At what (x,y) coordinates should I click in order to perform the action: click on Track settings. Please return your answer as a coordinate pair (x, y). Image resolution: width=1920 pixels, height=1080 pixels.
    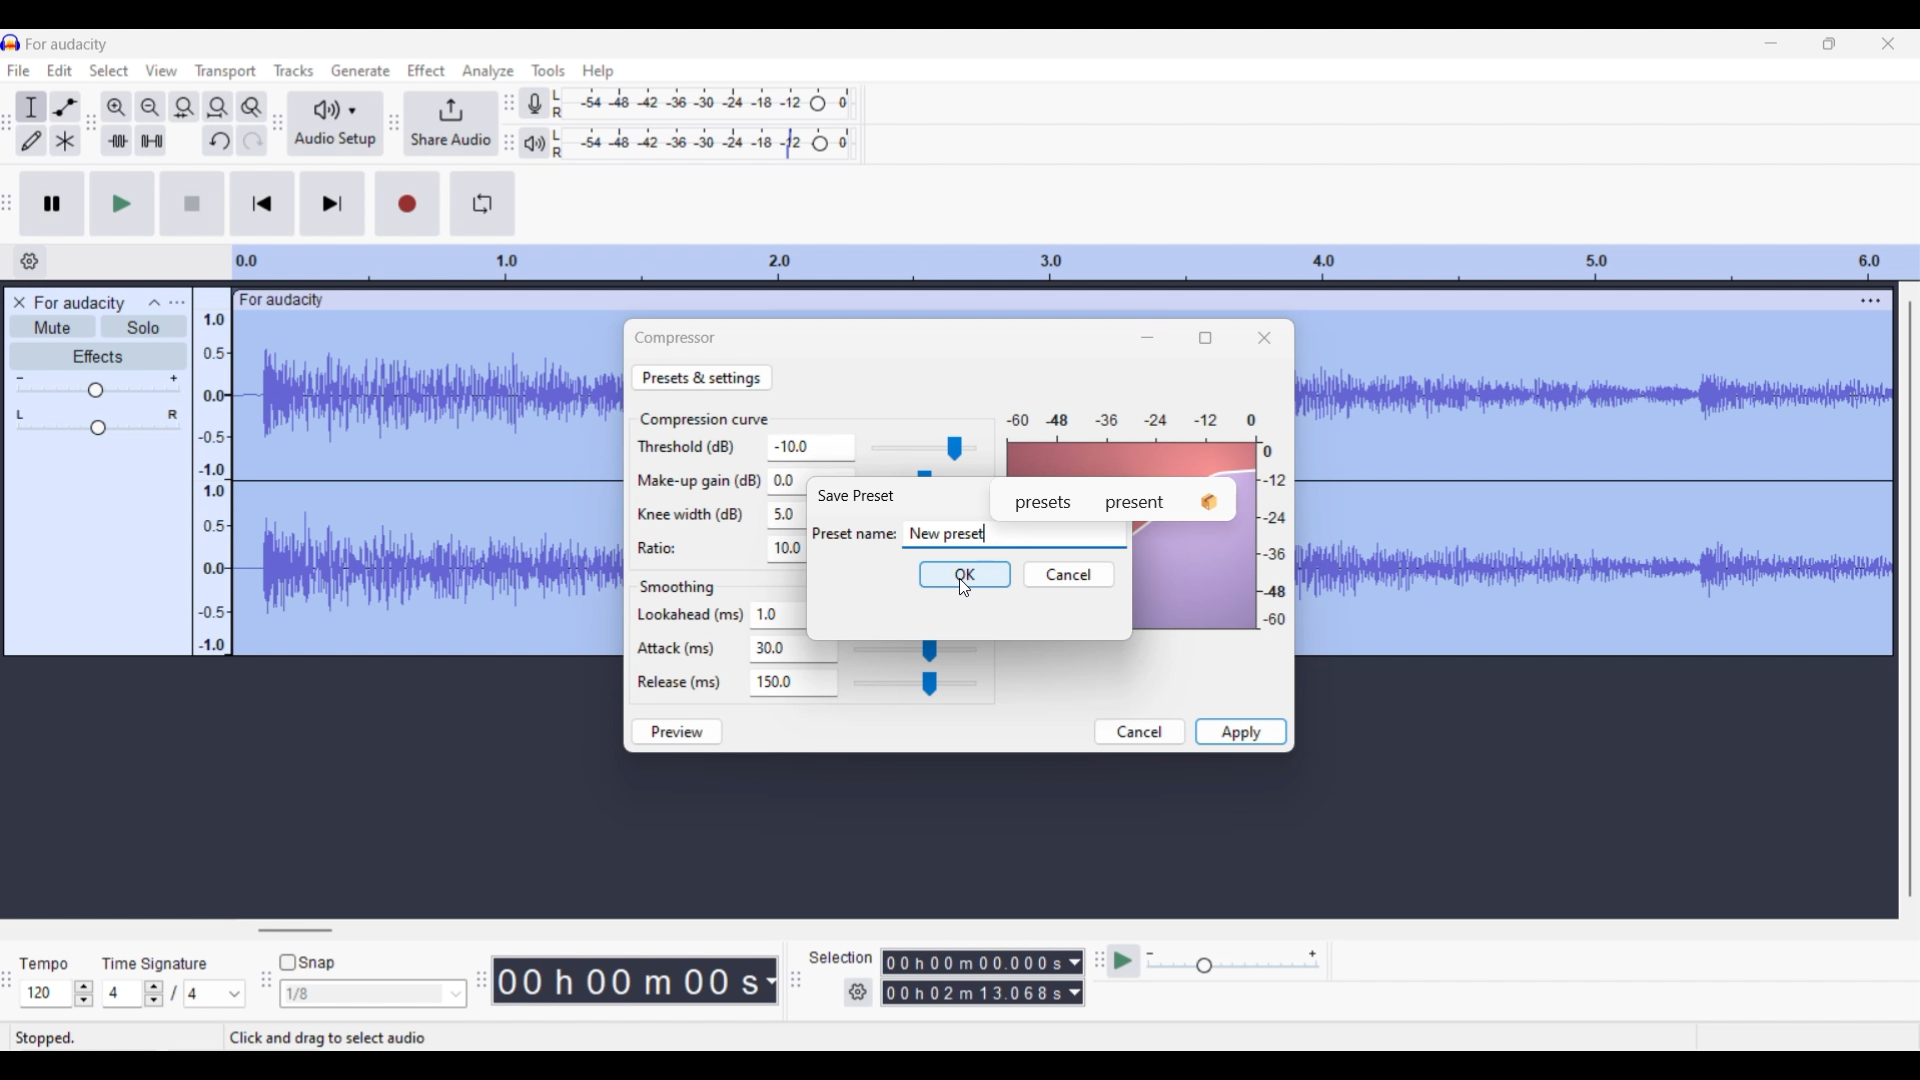
    Looking at the image, I should click on (1871, 300).